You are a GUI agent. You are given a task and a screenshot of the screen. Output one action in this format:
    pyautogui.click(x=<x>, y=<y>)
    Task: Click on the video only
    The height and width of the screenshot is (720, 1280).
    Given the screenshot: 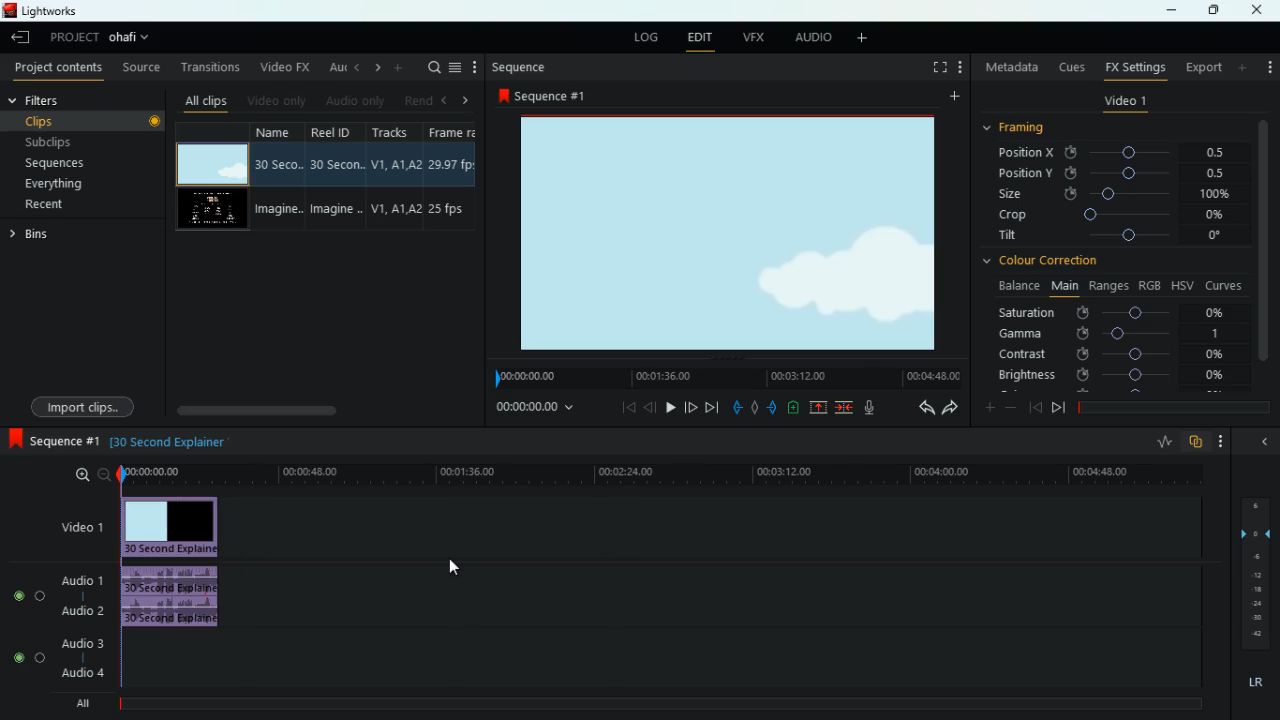 What is the action you would take?
    pyautogui.click(x=274, y=101)
    